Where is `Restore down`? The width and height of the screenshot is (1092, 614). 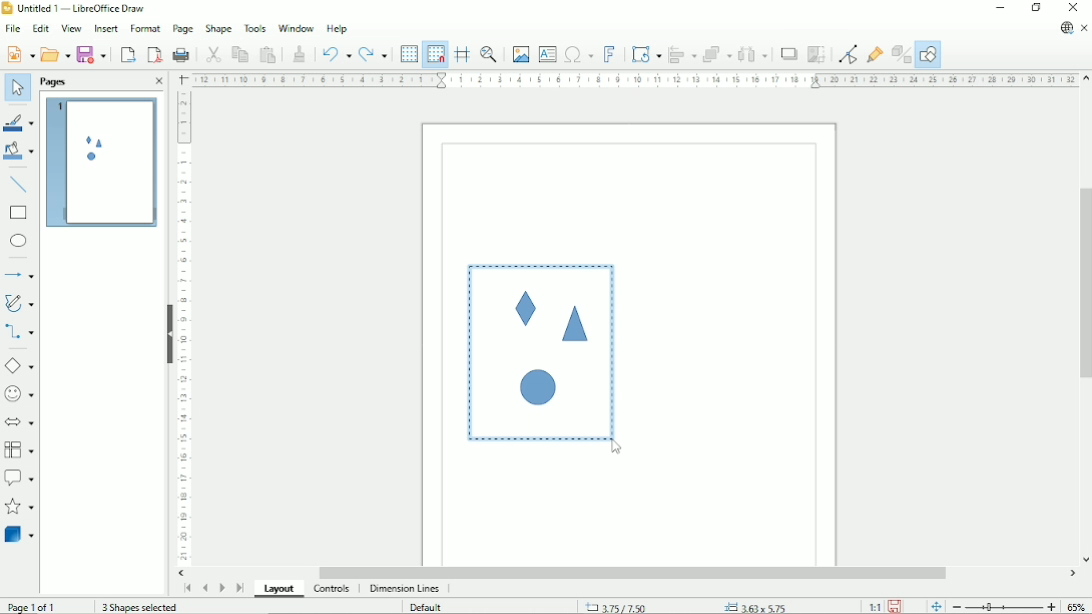
Restore down is located at coordinates (1036, 8).